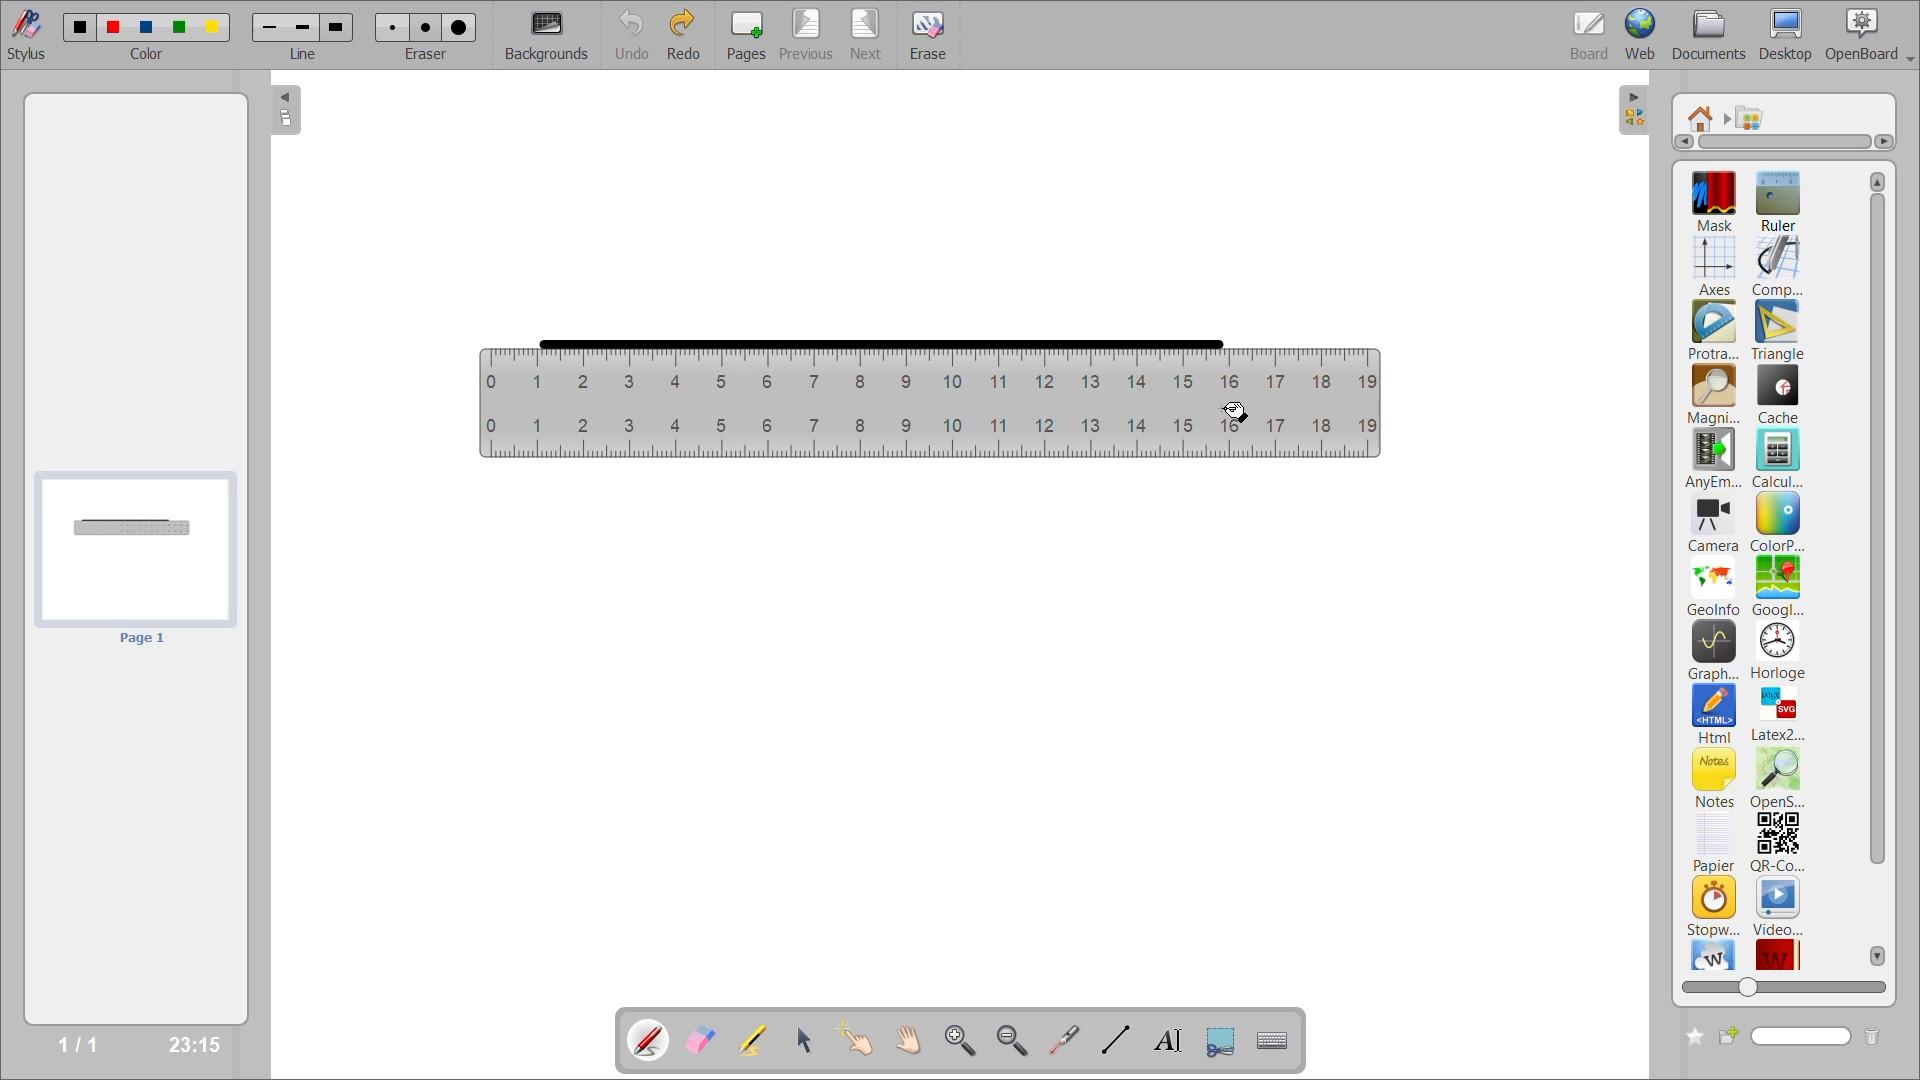 The image size is (1920, 1080). I want to click on cache, so click(1779, 394).